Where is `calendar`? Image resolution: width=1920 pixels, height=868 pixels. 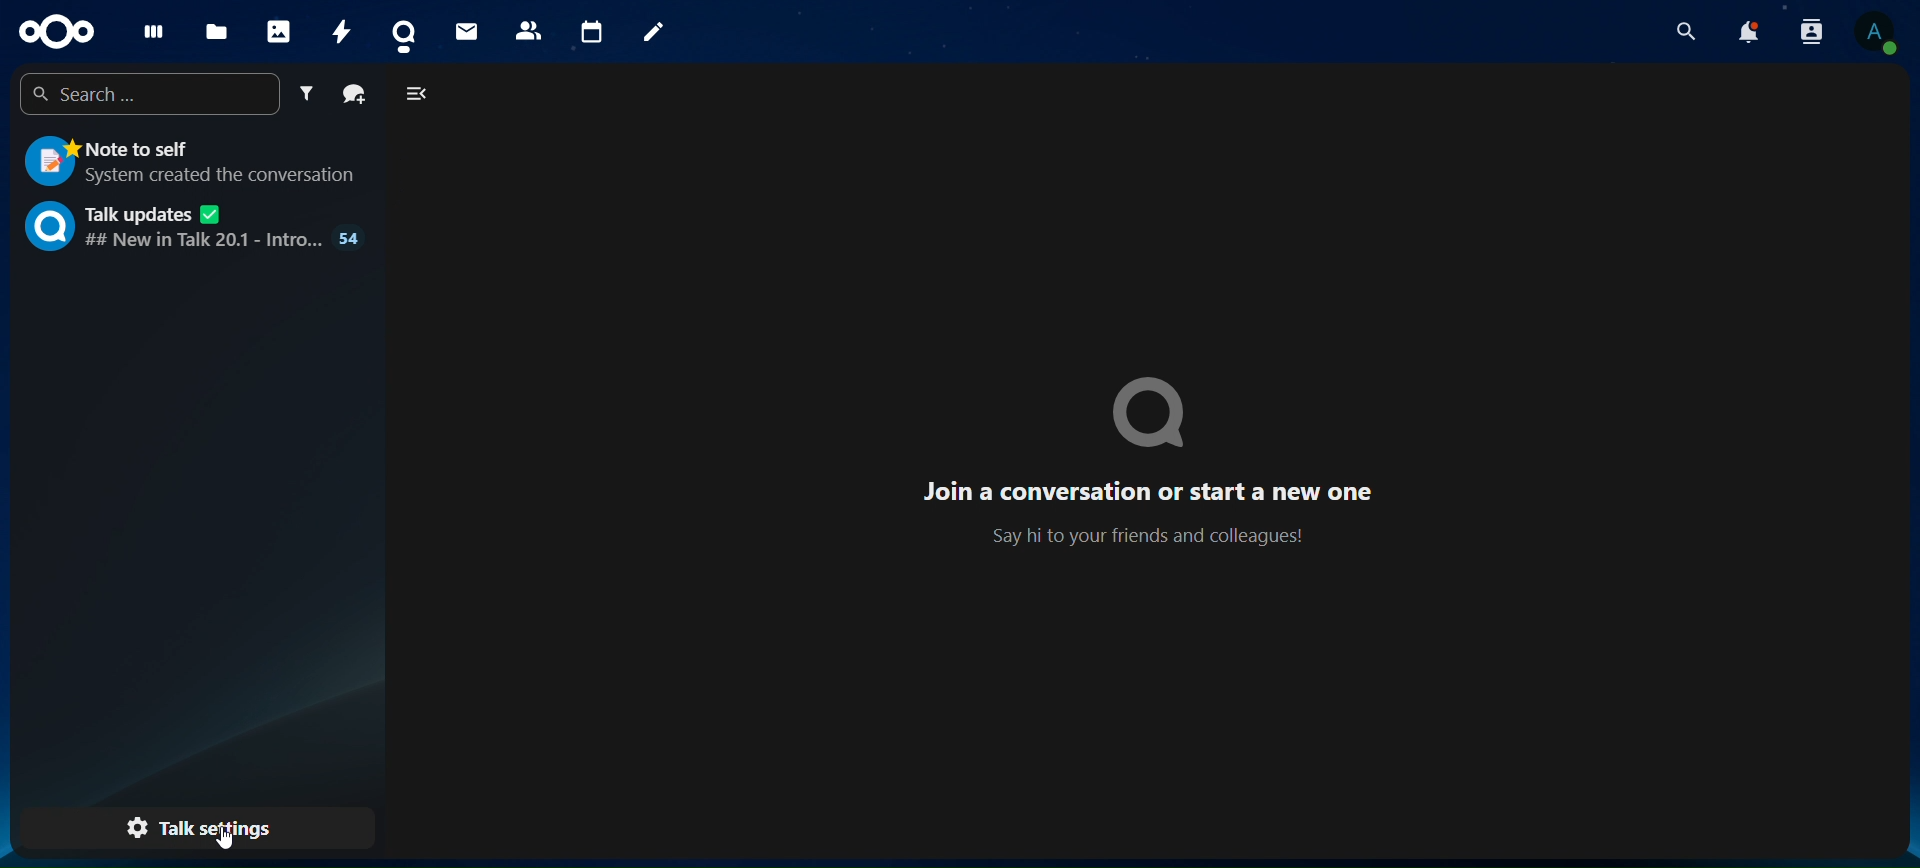 calendar is located at coordinates (594, 27).